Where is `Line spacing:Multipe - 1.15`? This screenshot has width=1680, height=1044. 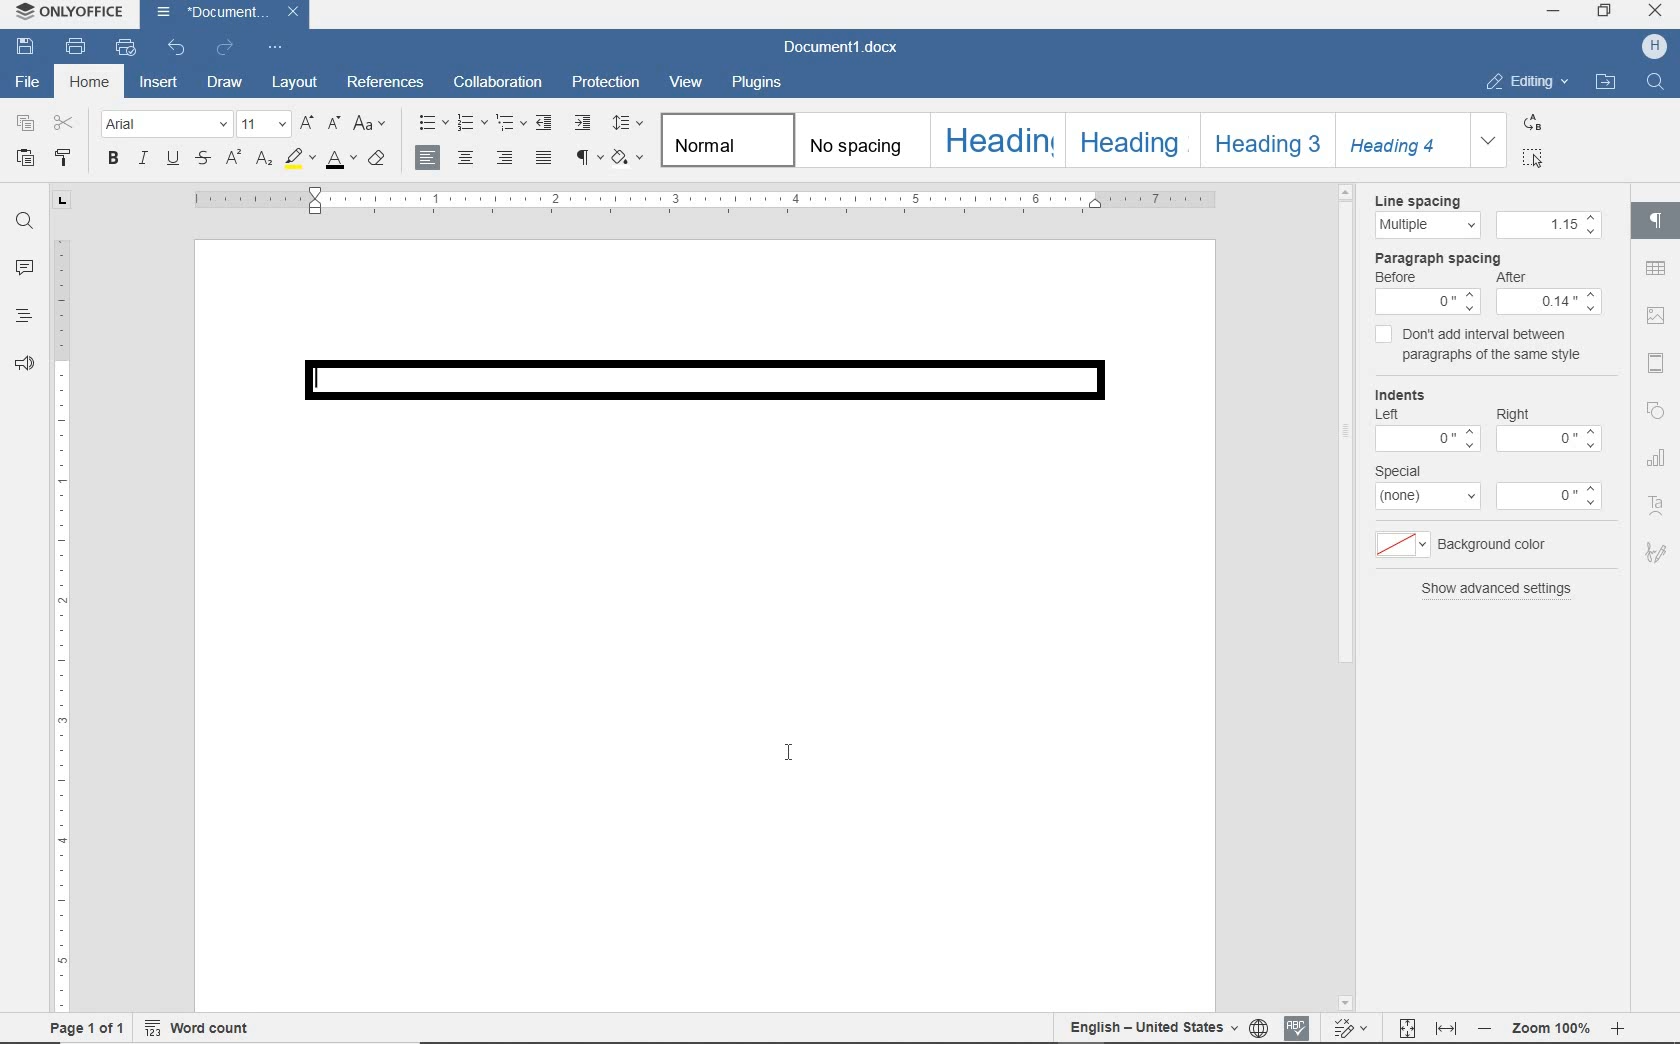 Line spacing:Multipe - 1.15 is located at coordinates (1481, 218).